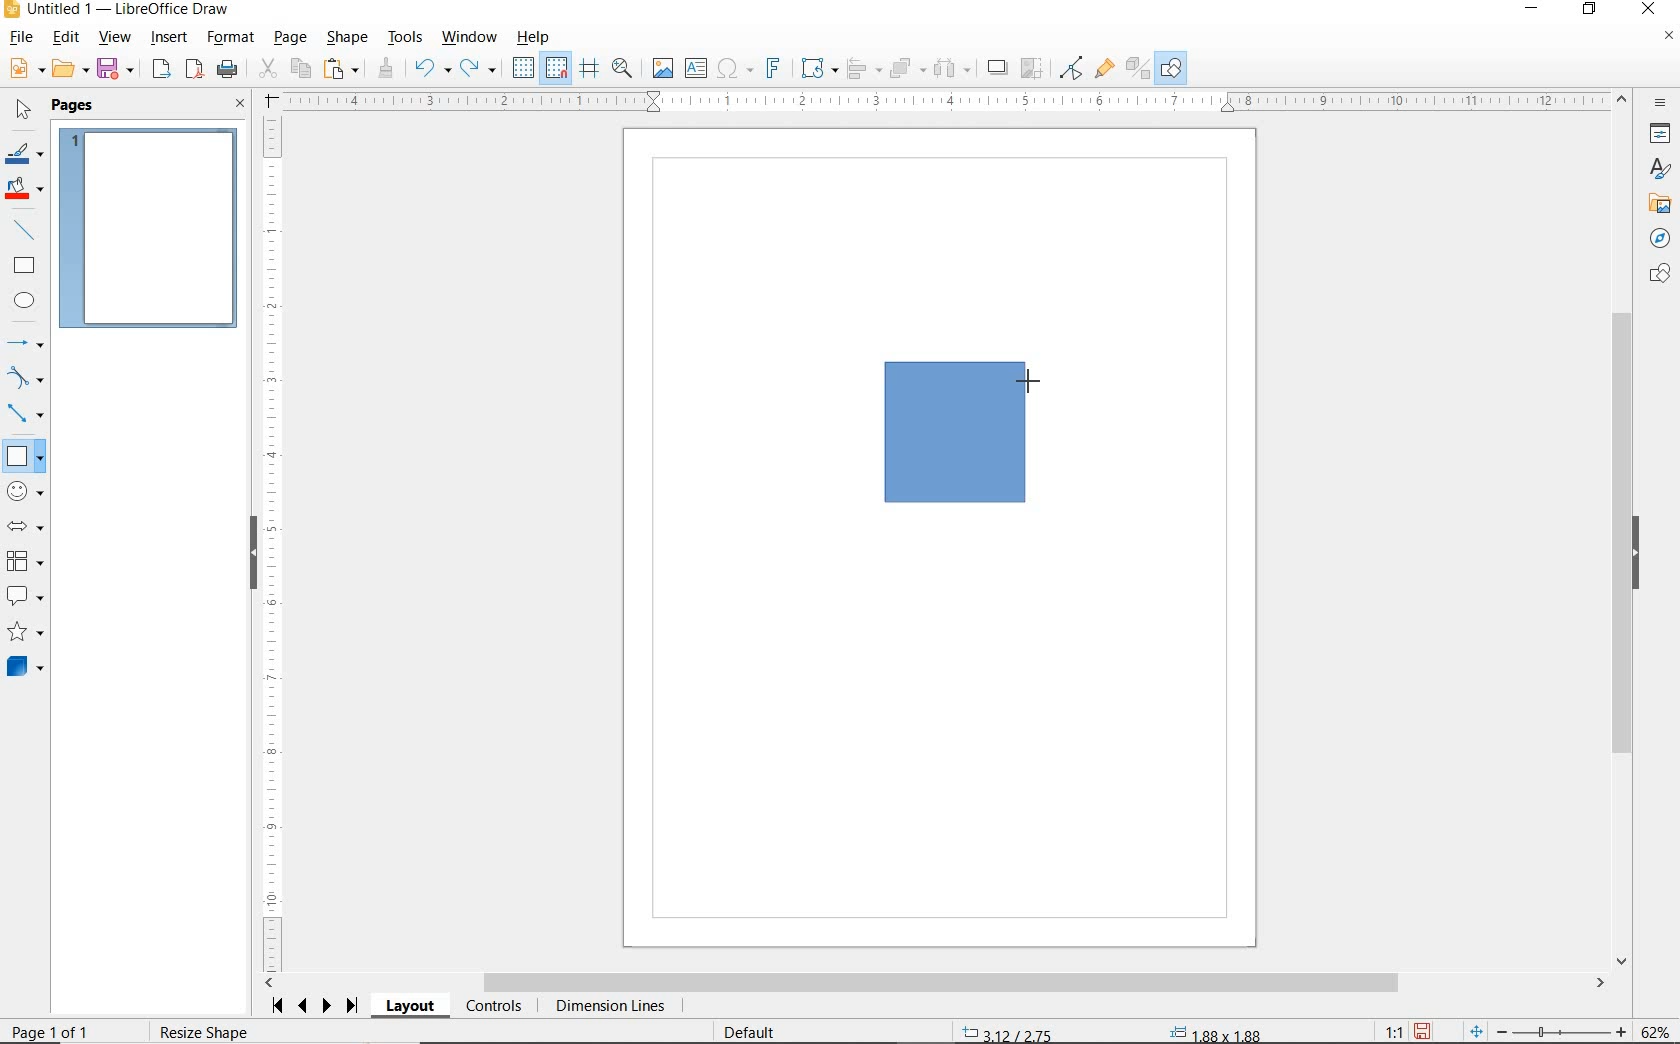 The width and height of the screenshot is (1680, 1044). Describe the element at coordinates (1136, 67) in the screenshot. I see `TOGGLE EXTRUSION` at that location.